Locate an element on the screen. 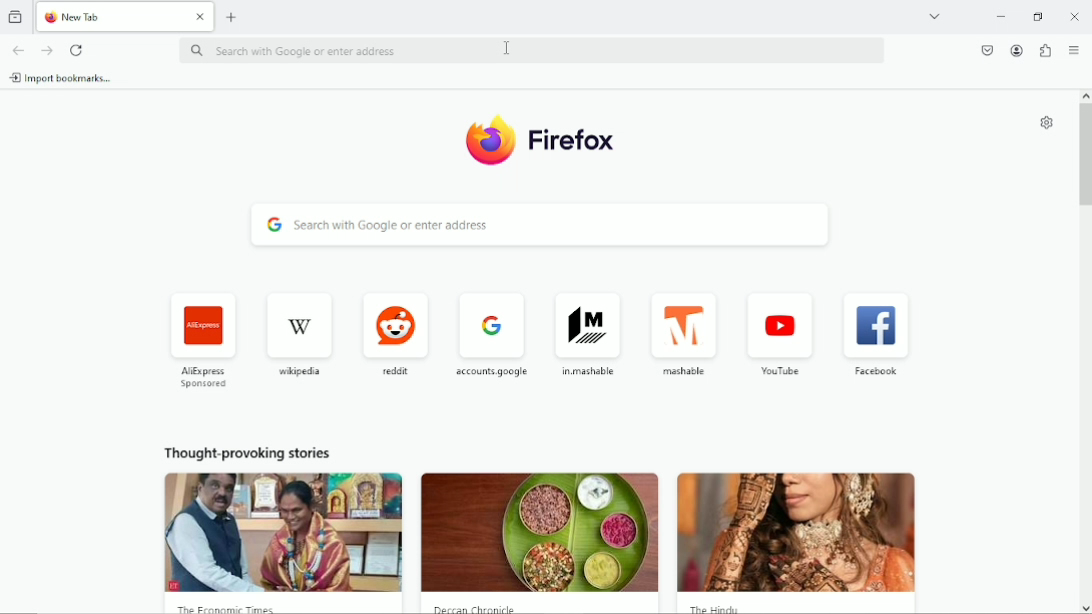 This screenshot has height=614, width=1092. firefox logo is located at coordinates (487, 140).